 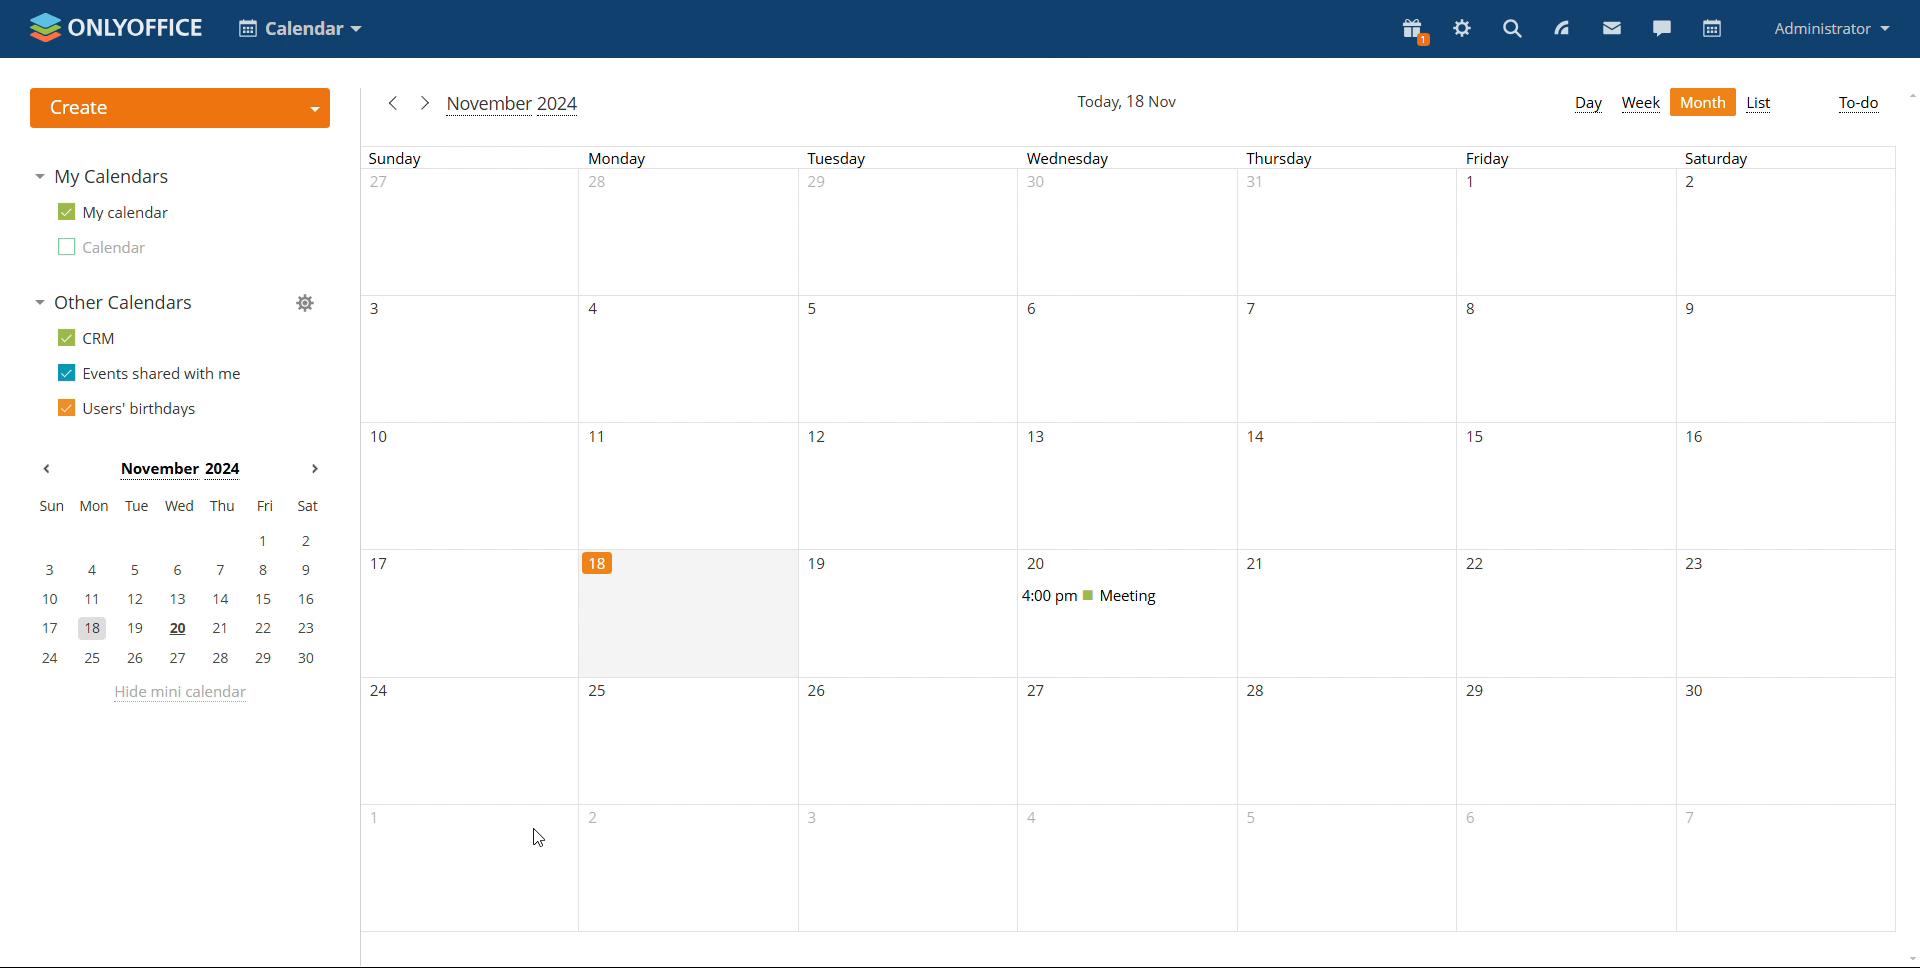 What do you see at coordinates (514, 107) in the screenshot?
I see `current month` at bounding box center [514, 107].